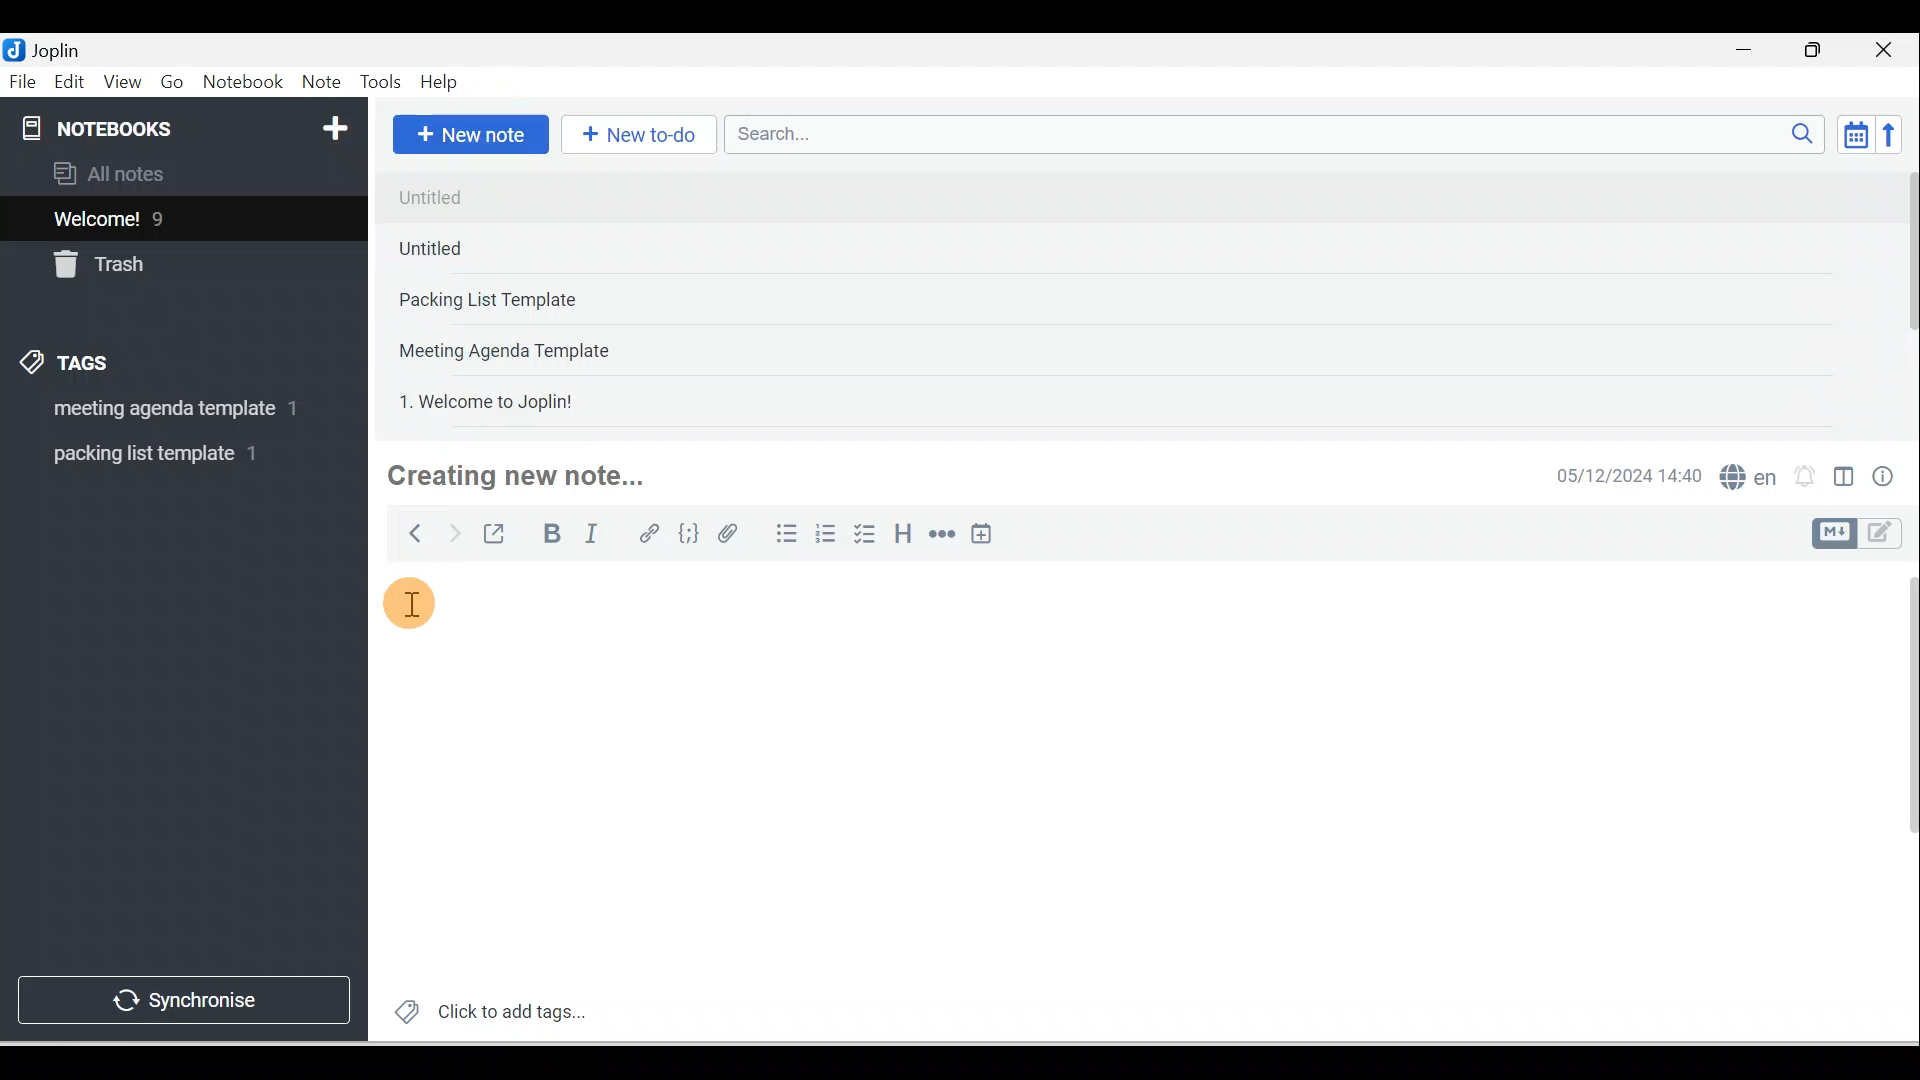 The width and height of the screenshot is (1920, 1080). Describe the element at coordinates (1895, 134) in the screenshot. I see `Reverse sort` at that location.